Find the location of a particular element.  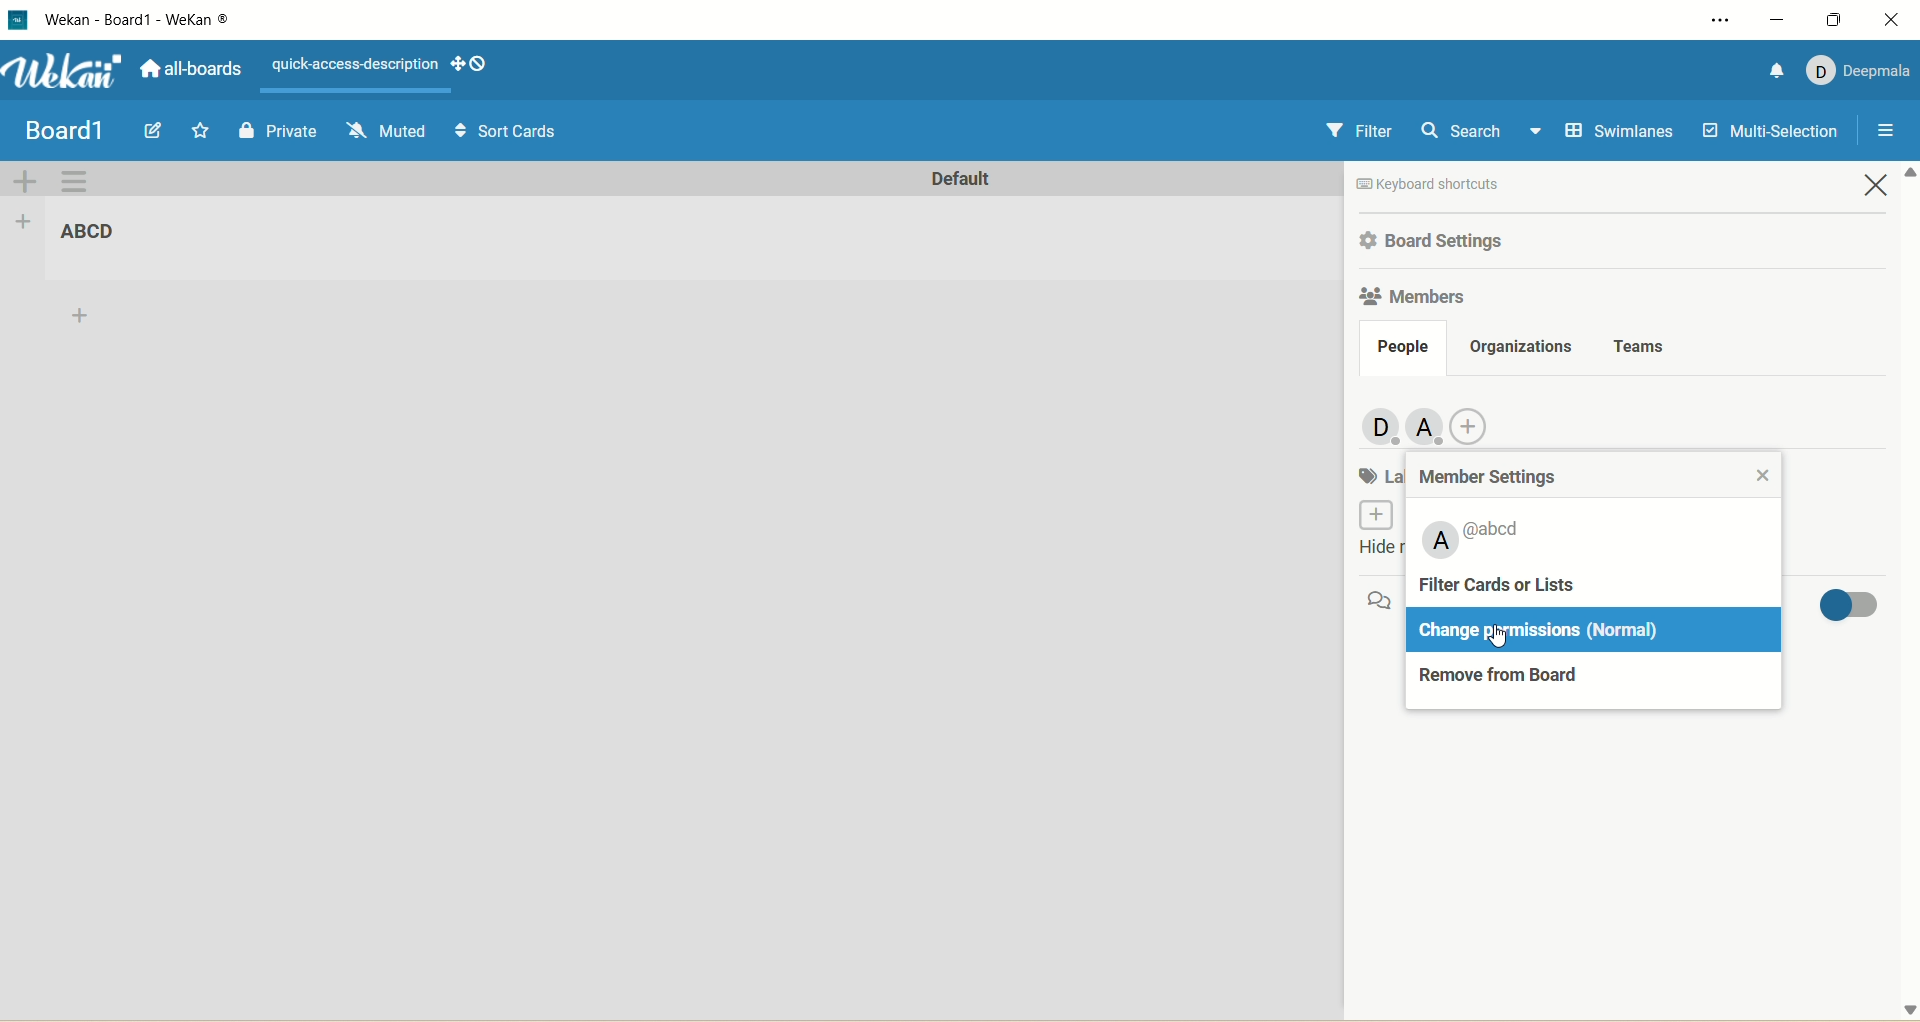

member settings is located at coordinates (1493, 477).